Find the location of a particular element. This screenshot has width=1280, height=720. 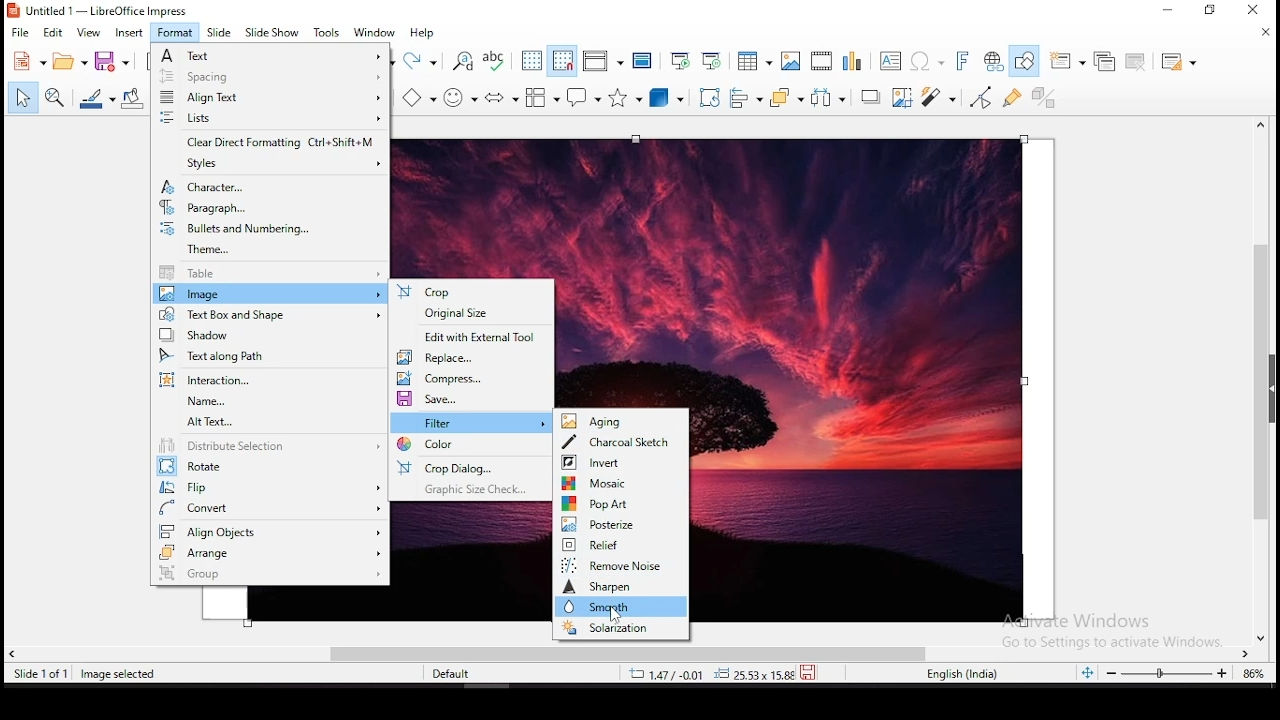

master slide is located at coordinates (641, 60).